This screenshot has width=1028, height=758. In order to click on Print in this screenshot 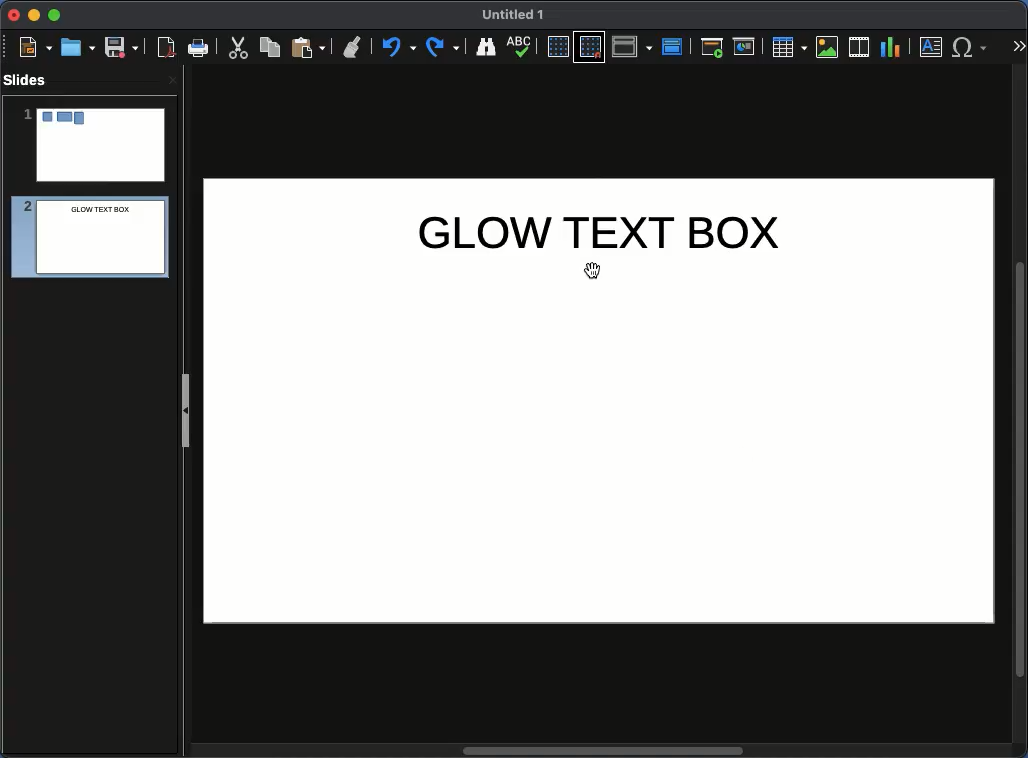, I will do `click(199, 49)`.